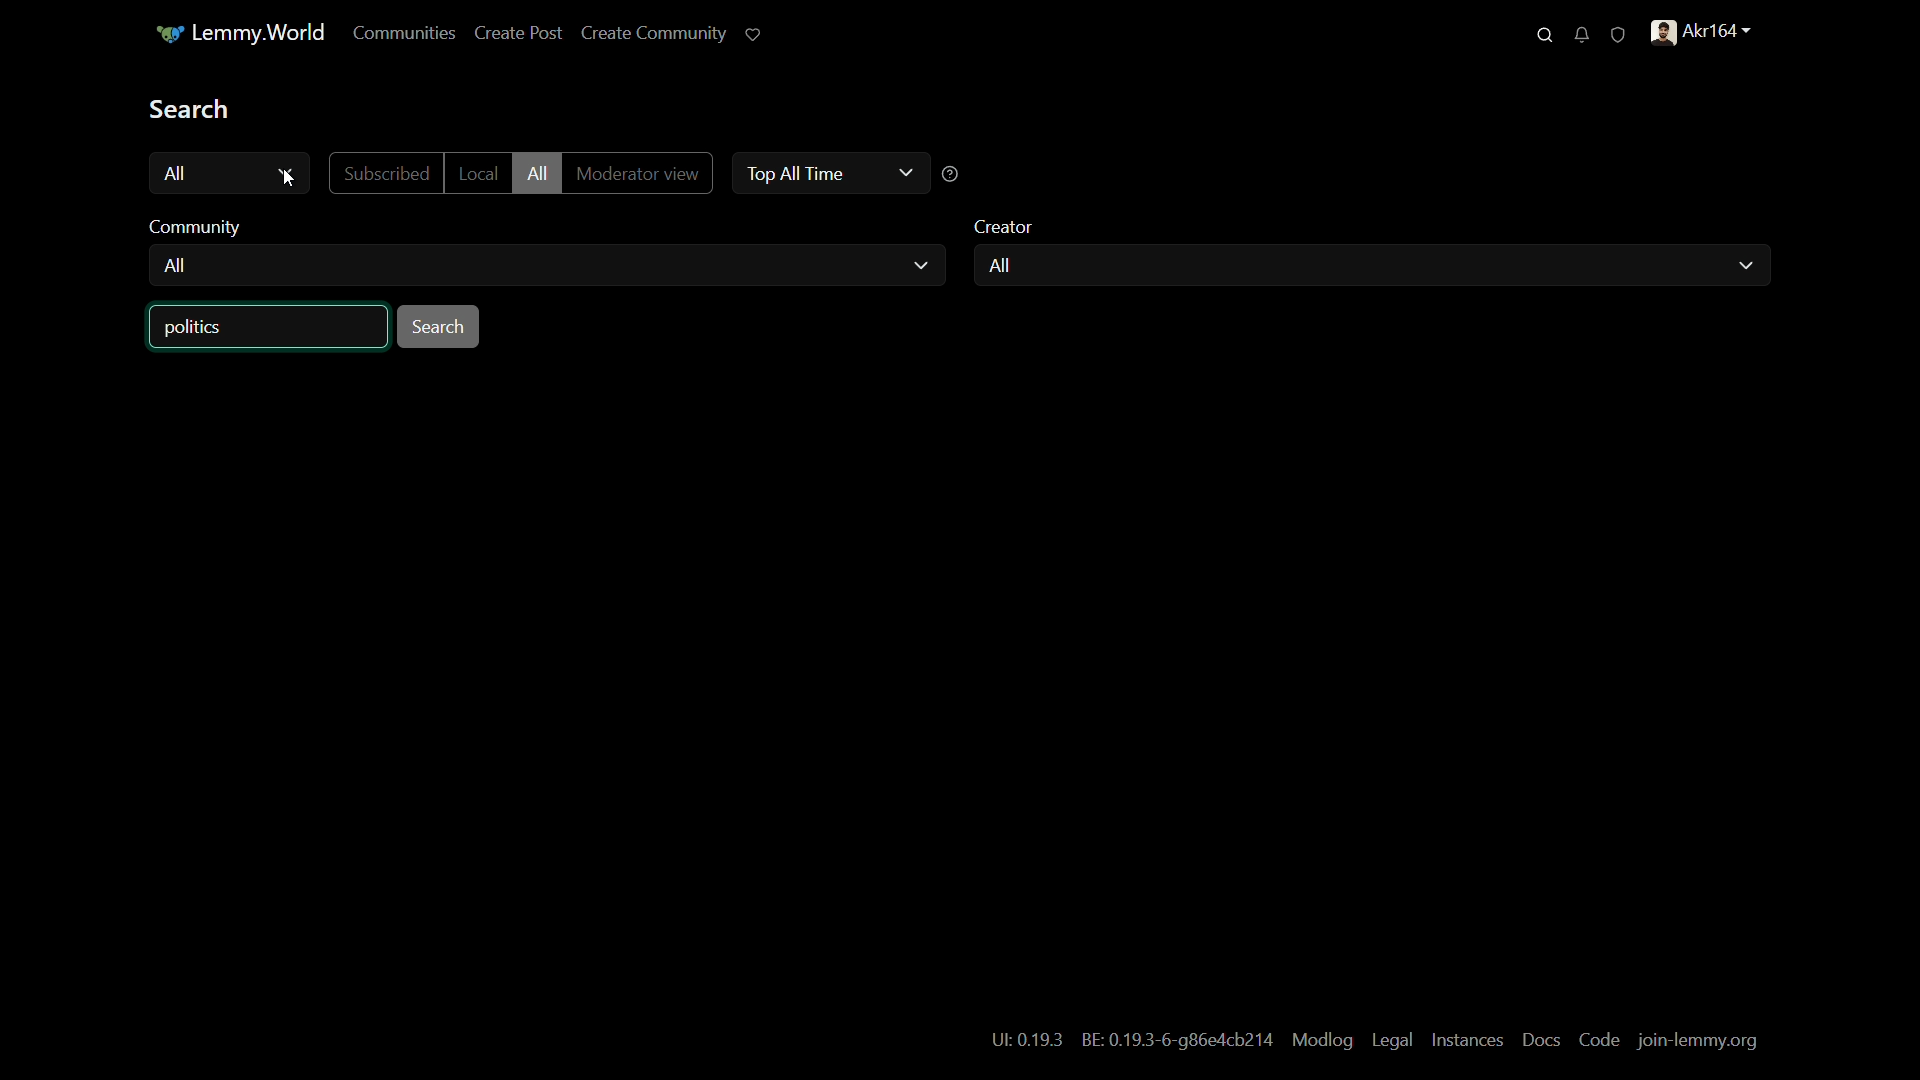 The image size is (1920, 1080). What do you see at coordinates (1618, 33) in the screenshot?
I see `unread reports` at bounding box center [1618, 33].